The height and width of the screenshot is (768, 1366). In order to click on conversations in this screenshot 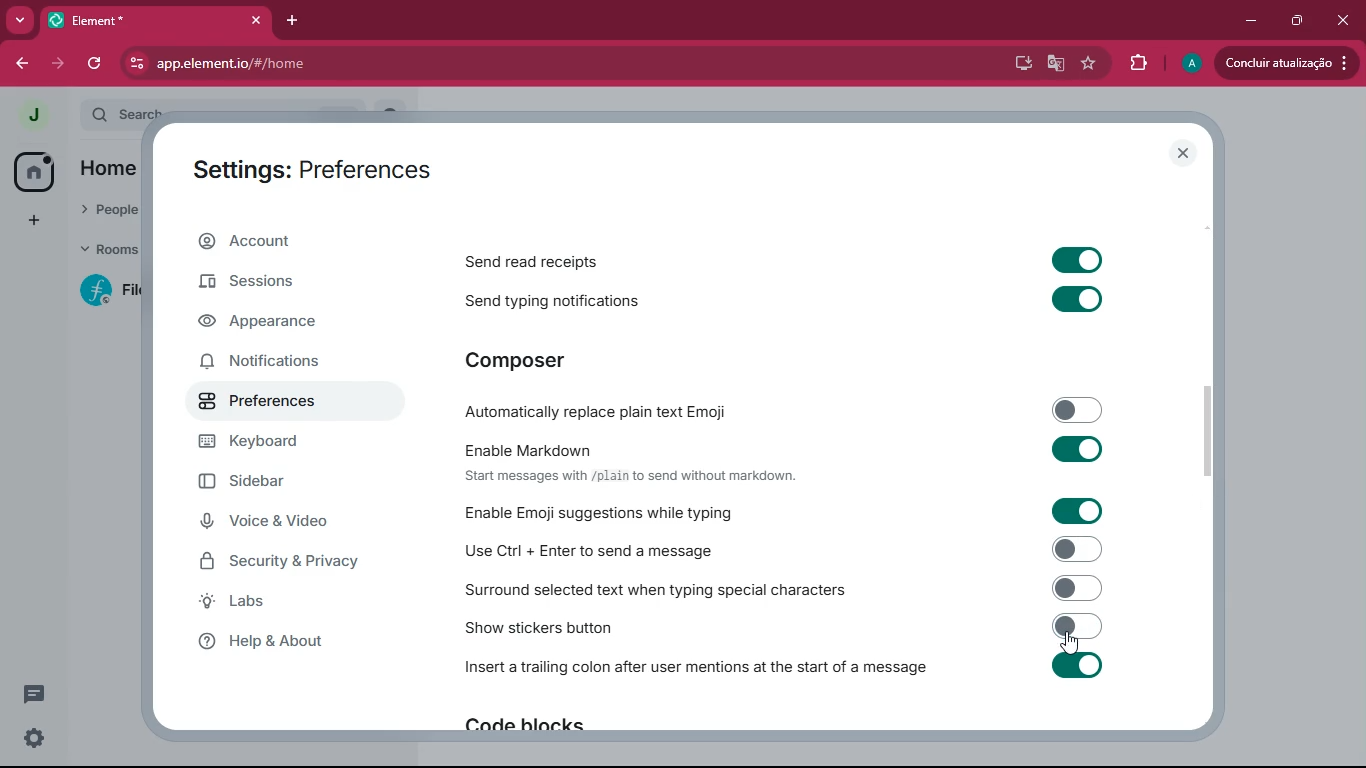, I will do `click(31, 694)`.